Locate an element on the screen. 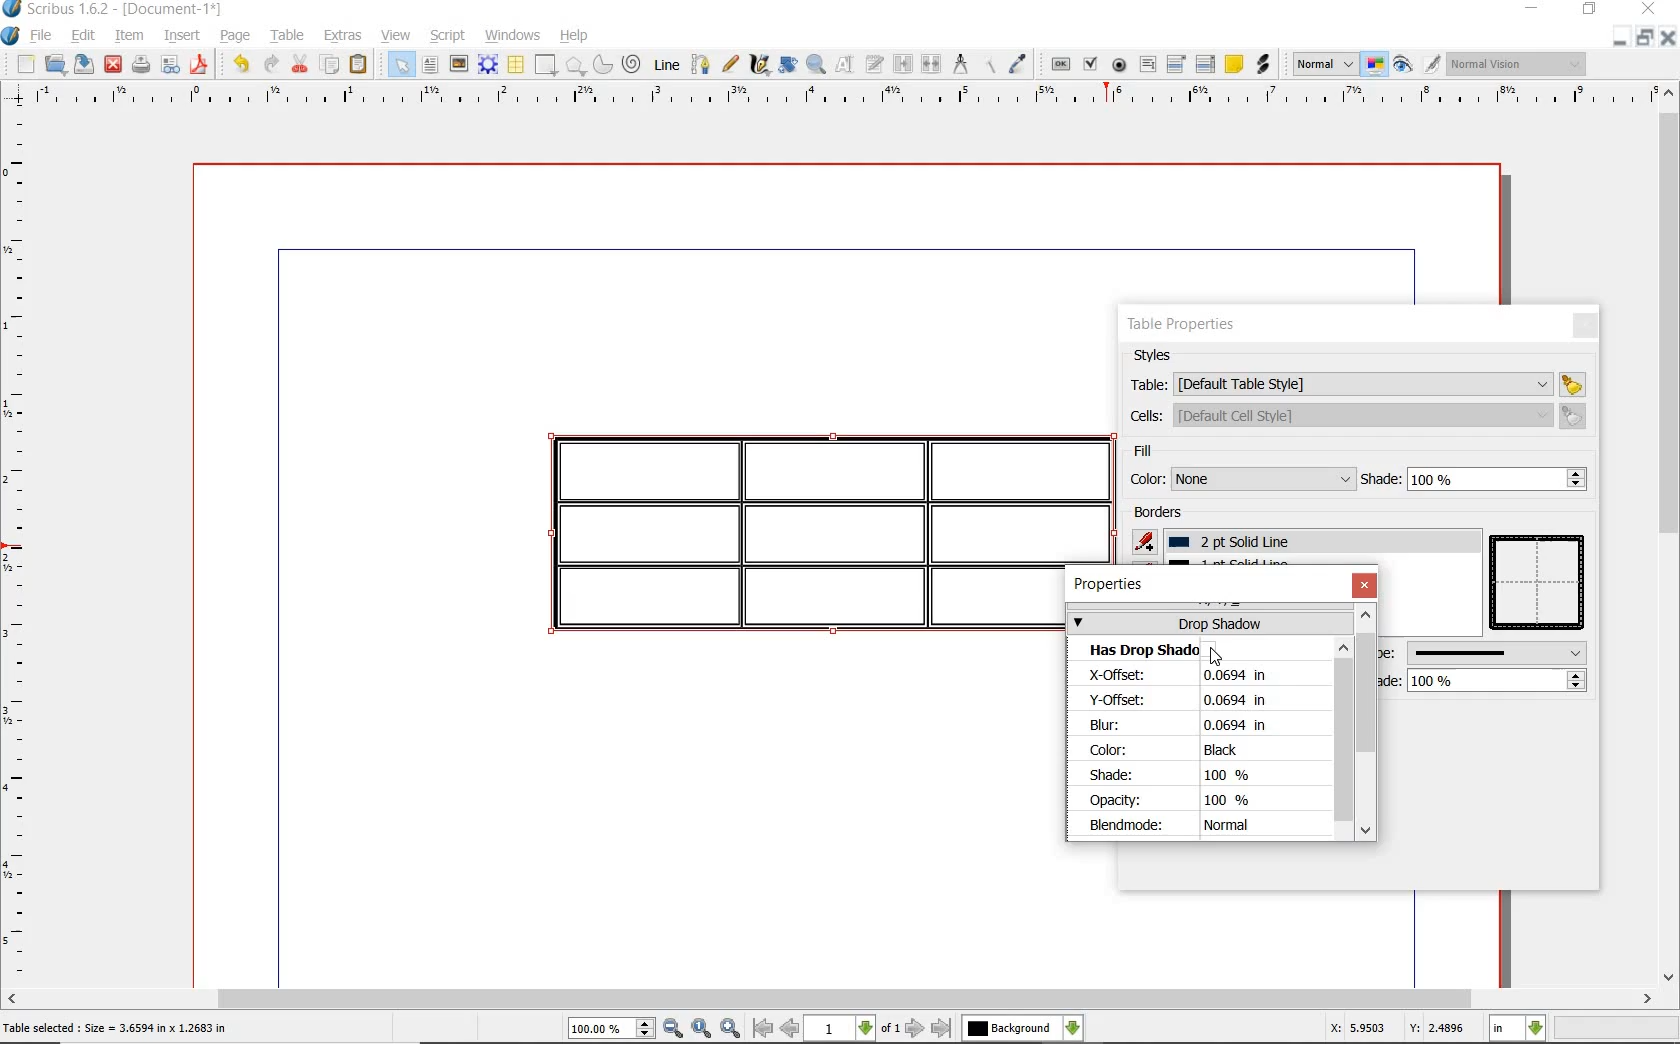 Image resolution: width=1680 pixels, height=1044 pixels. print is located at coordinates (142, 66).